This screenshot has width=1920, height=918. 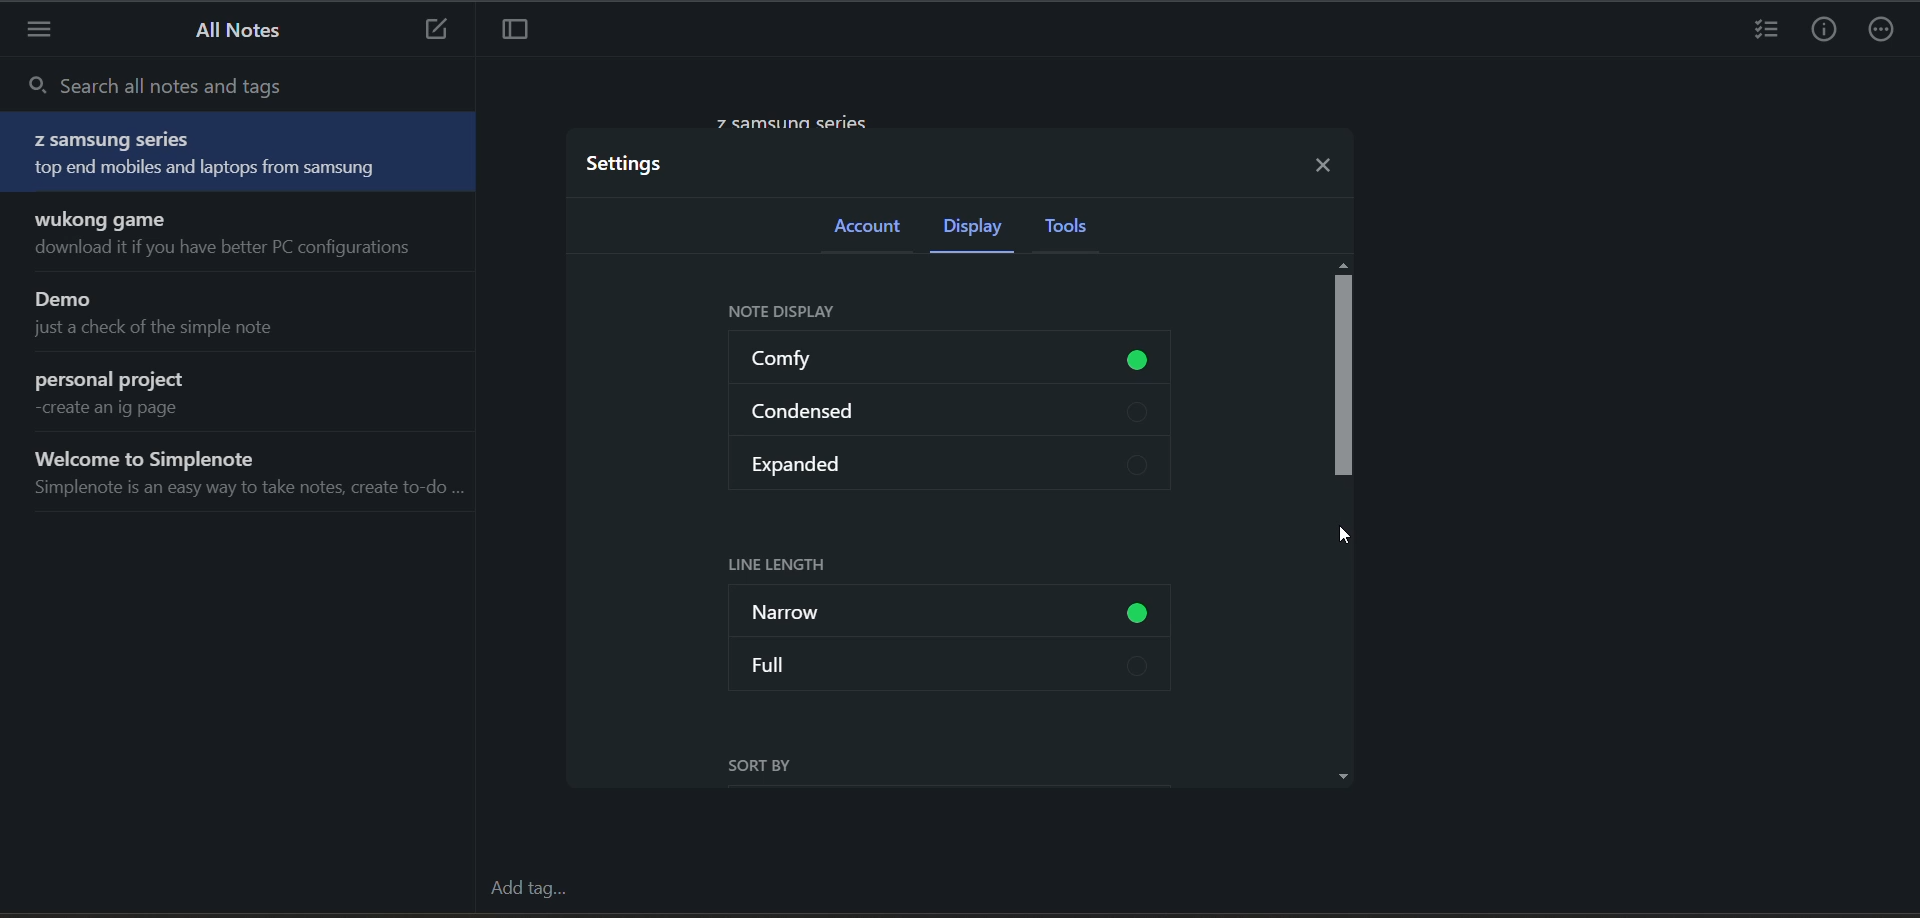 What do you see at coordinates (949, 460) in the screenshot?
I see `expanded` at bounding box center [949, 460].